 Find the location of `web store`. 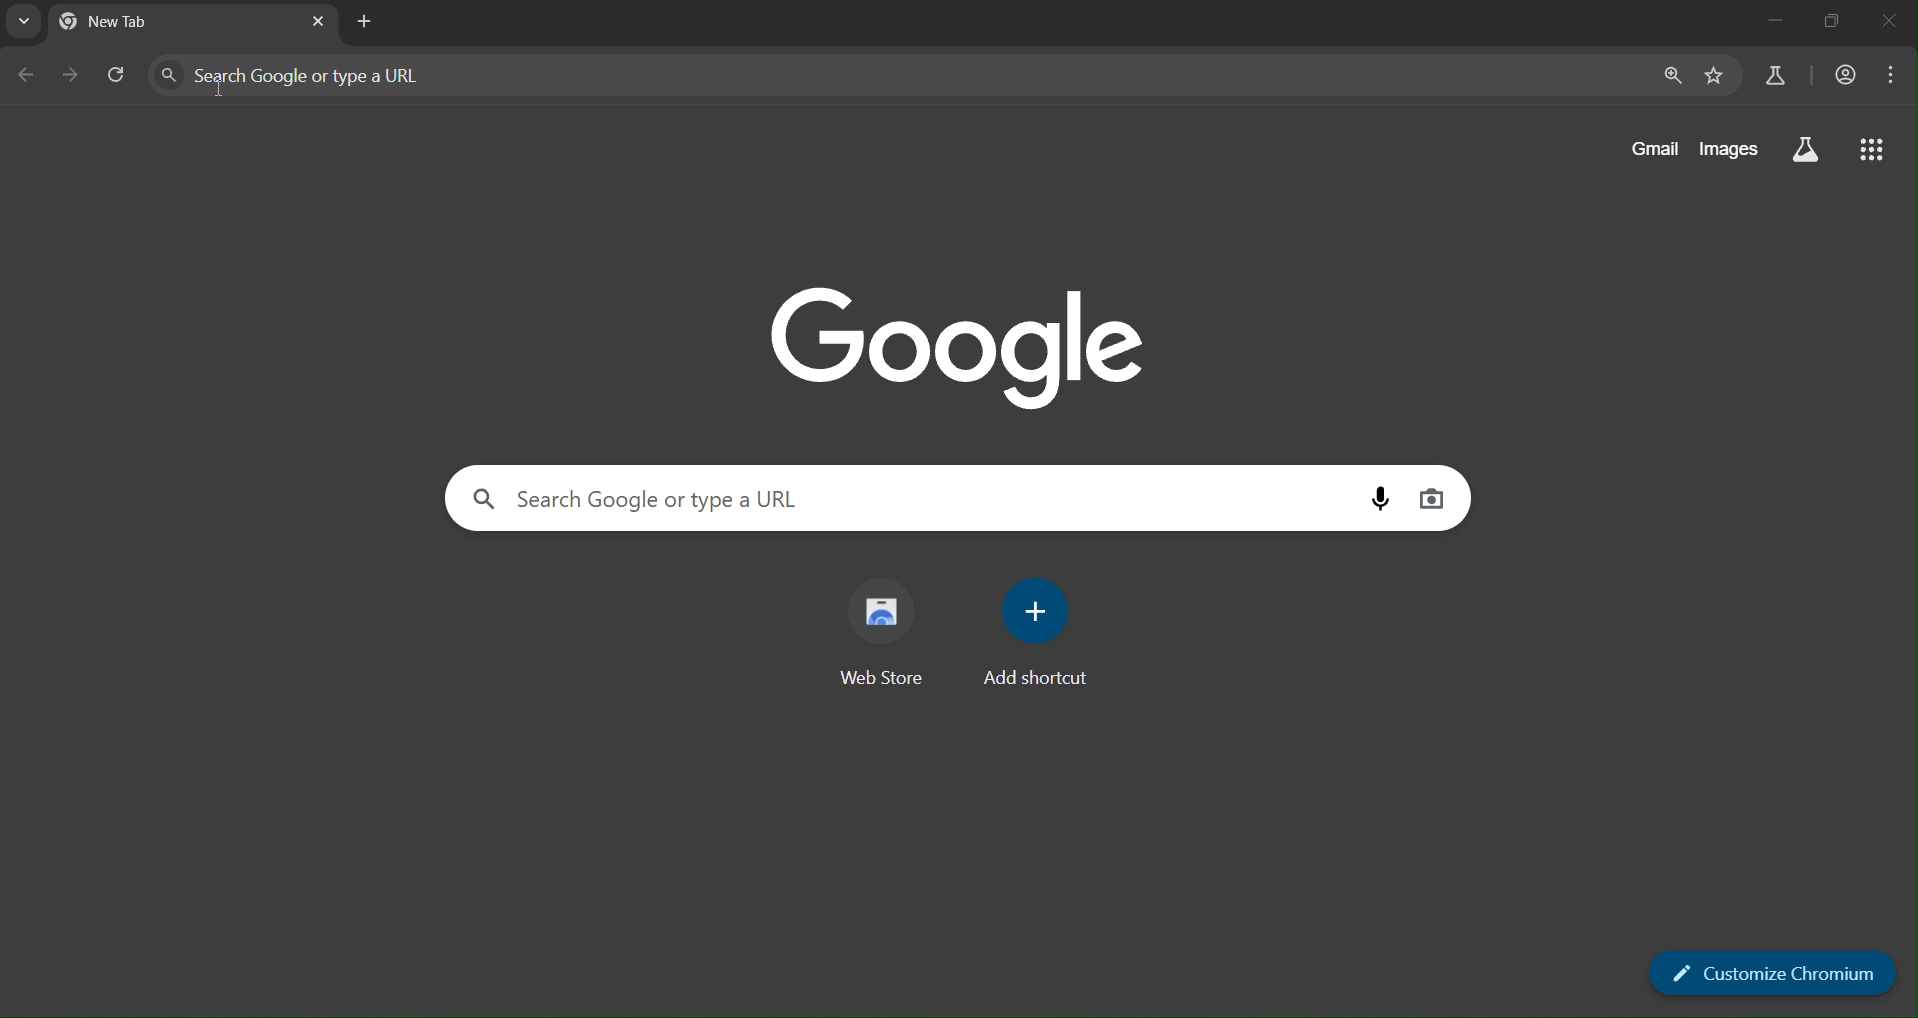

web store is located at coordinates (892, 635).